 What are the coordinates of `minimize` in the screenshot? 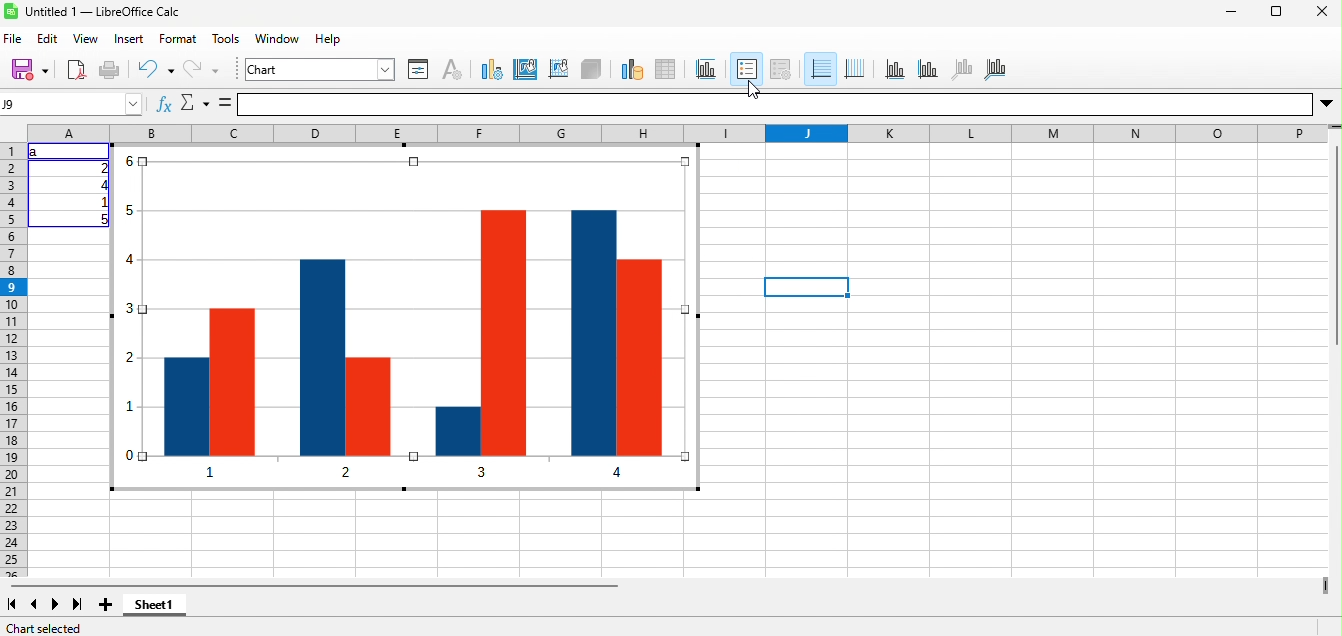 It's located at (1232, 11).